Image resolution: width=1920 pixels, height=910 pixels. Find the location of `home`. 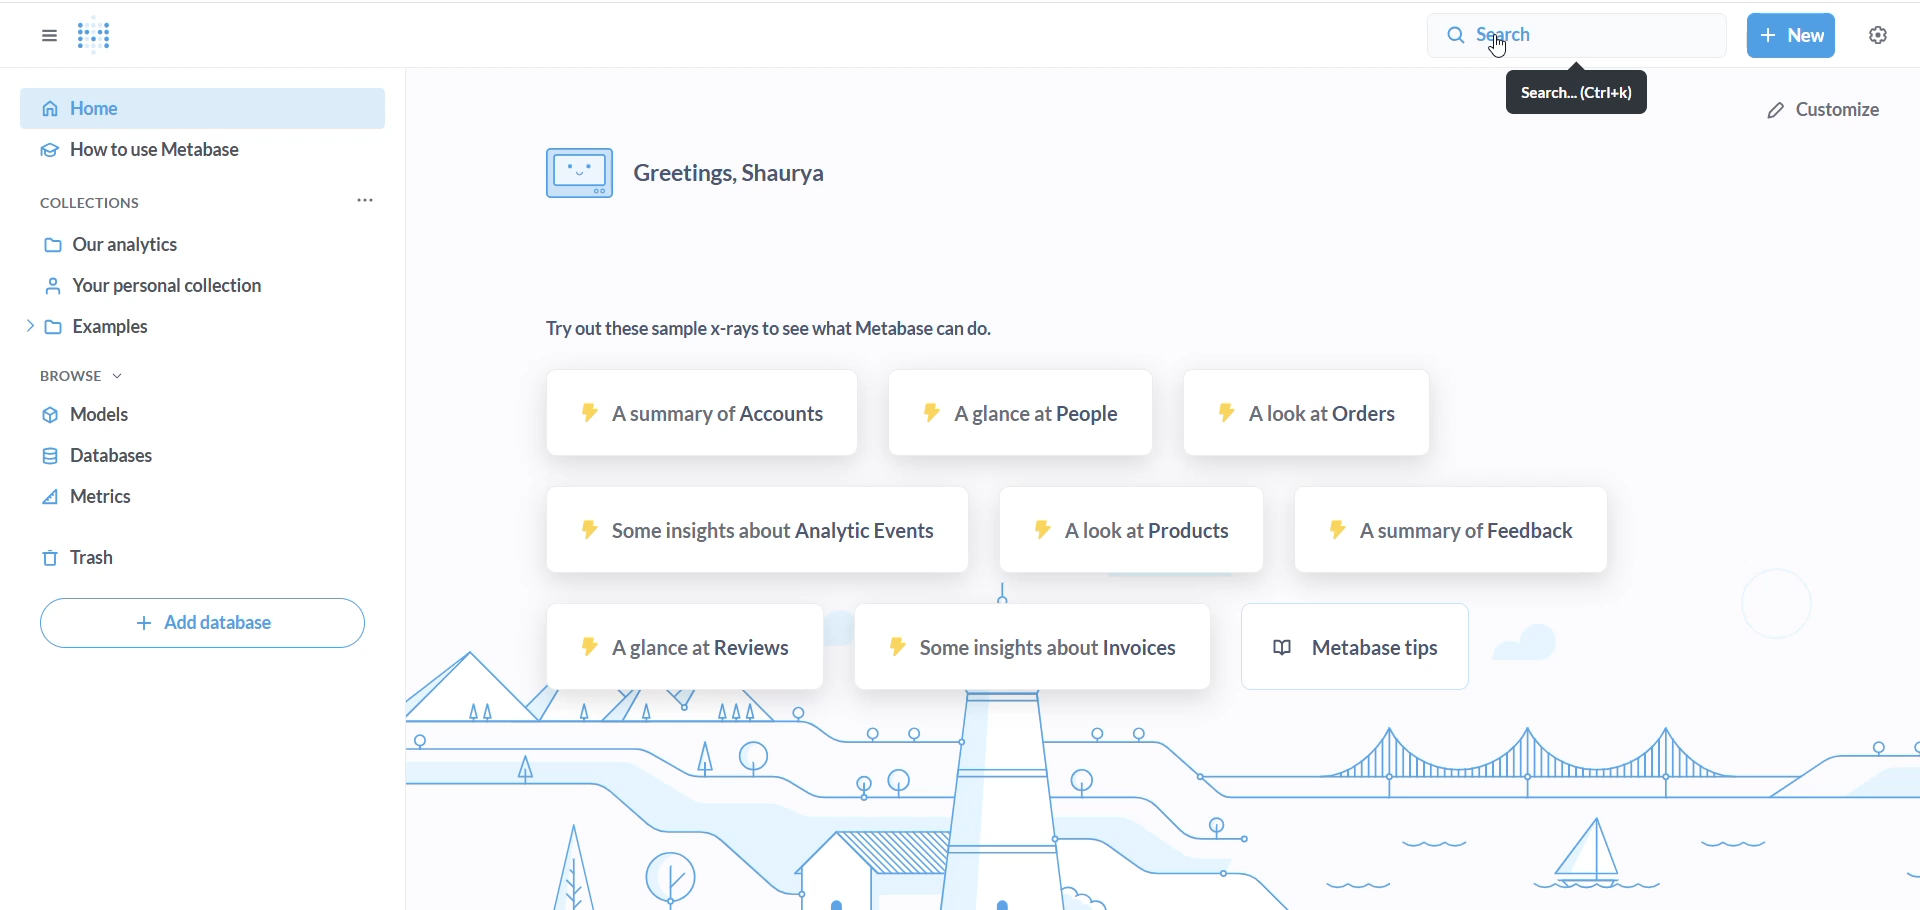

home is located at coordinates (187, 105).